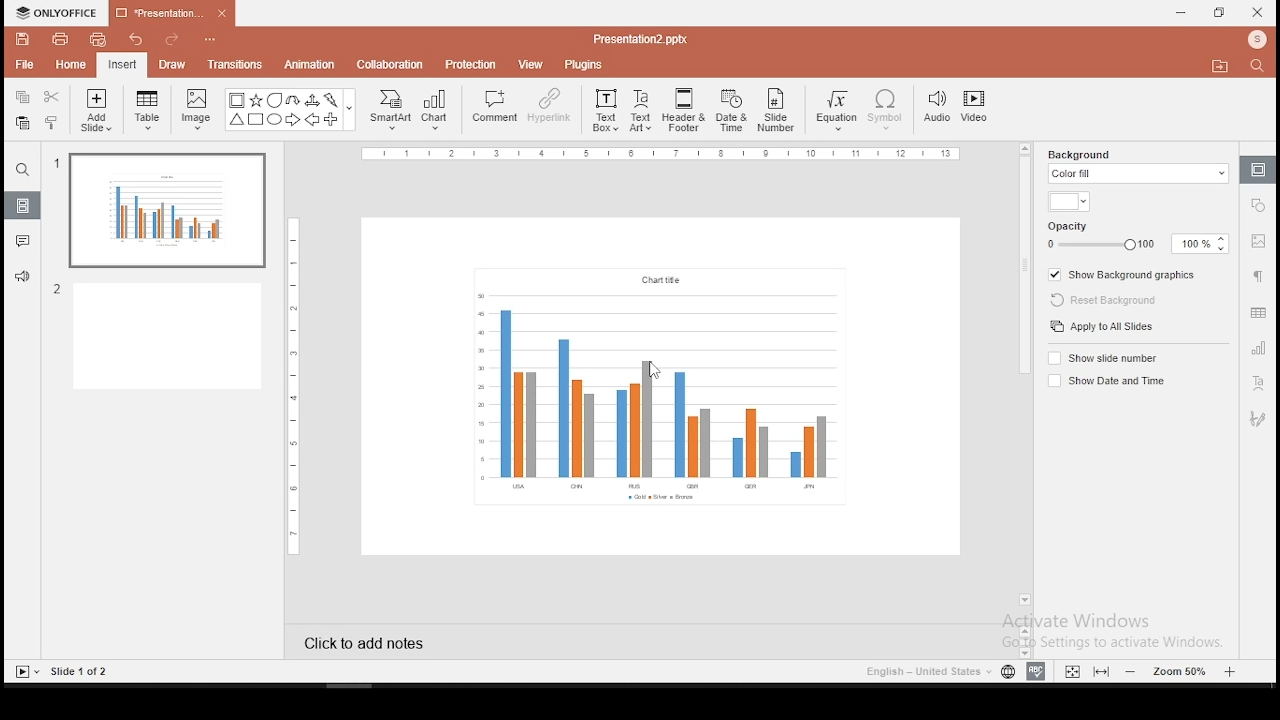  I want to click on scroll bar, so click(1023, 396).